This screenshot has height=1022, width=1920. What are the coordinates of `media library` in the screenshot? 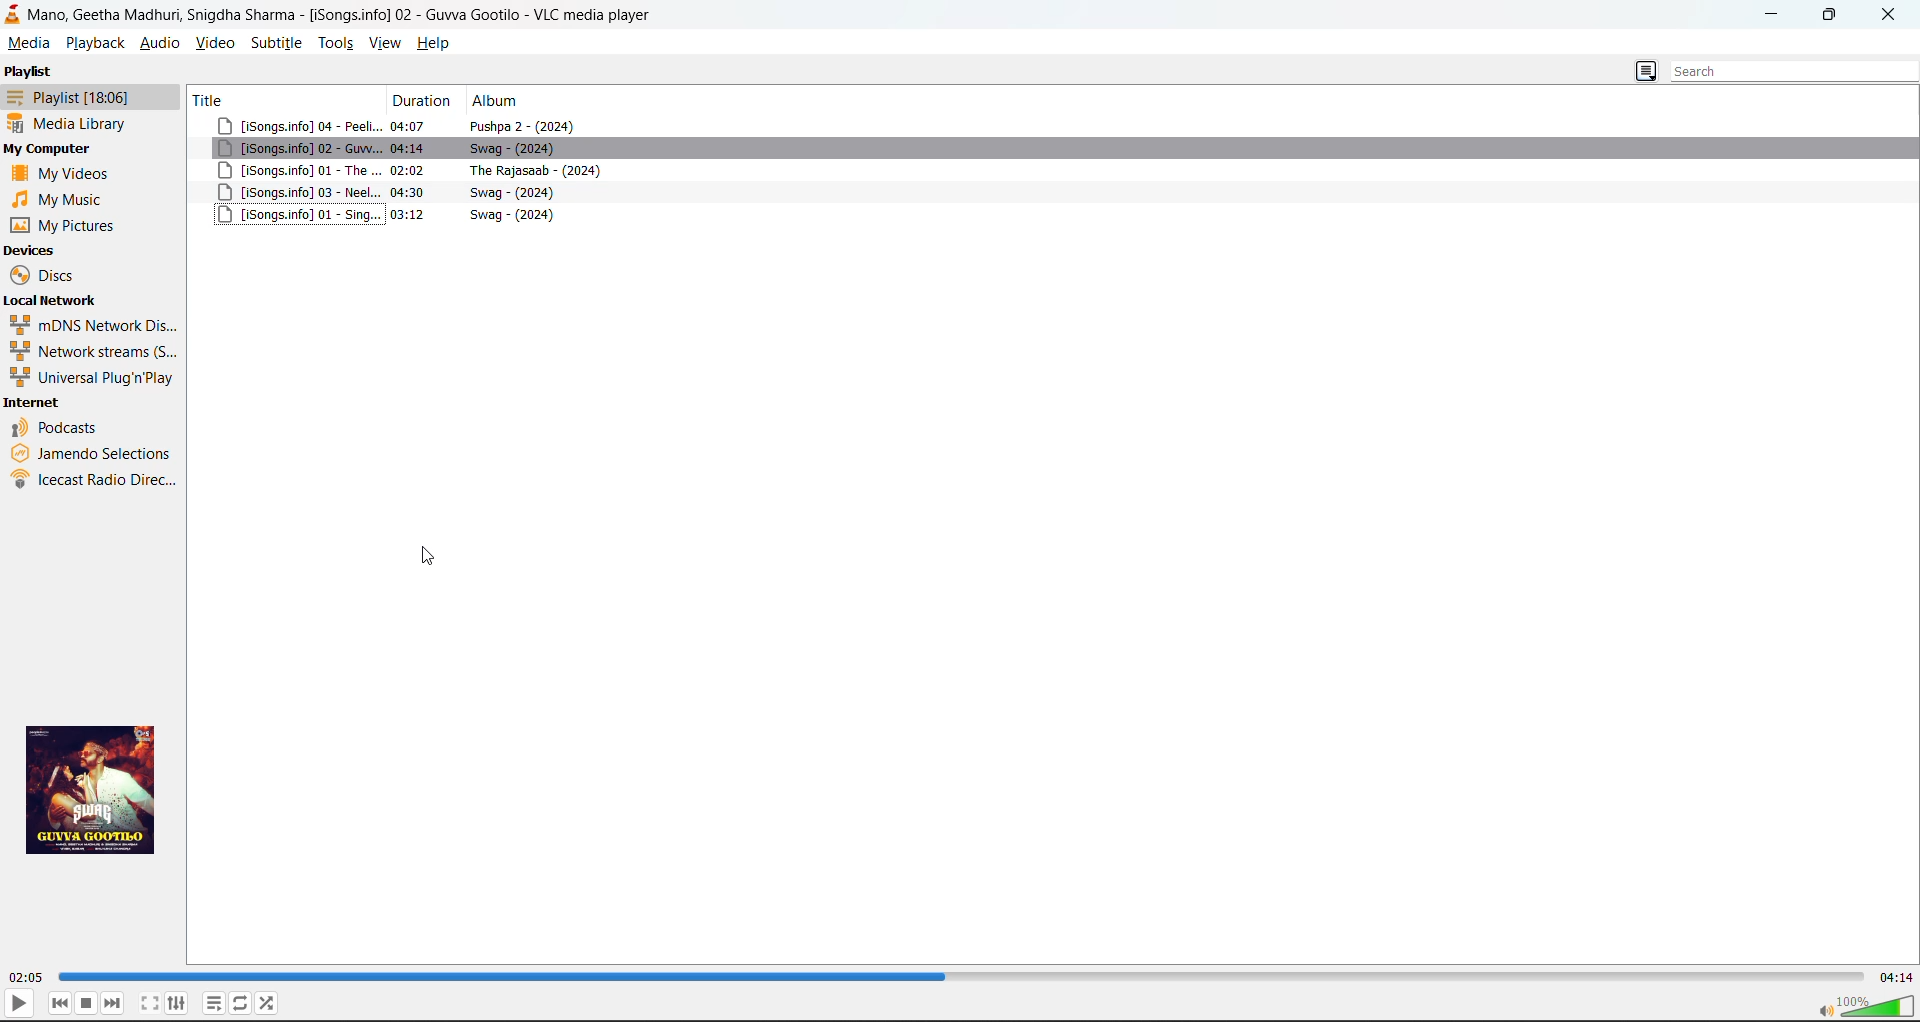 It's located at (73, 123).